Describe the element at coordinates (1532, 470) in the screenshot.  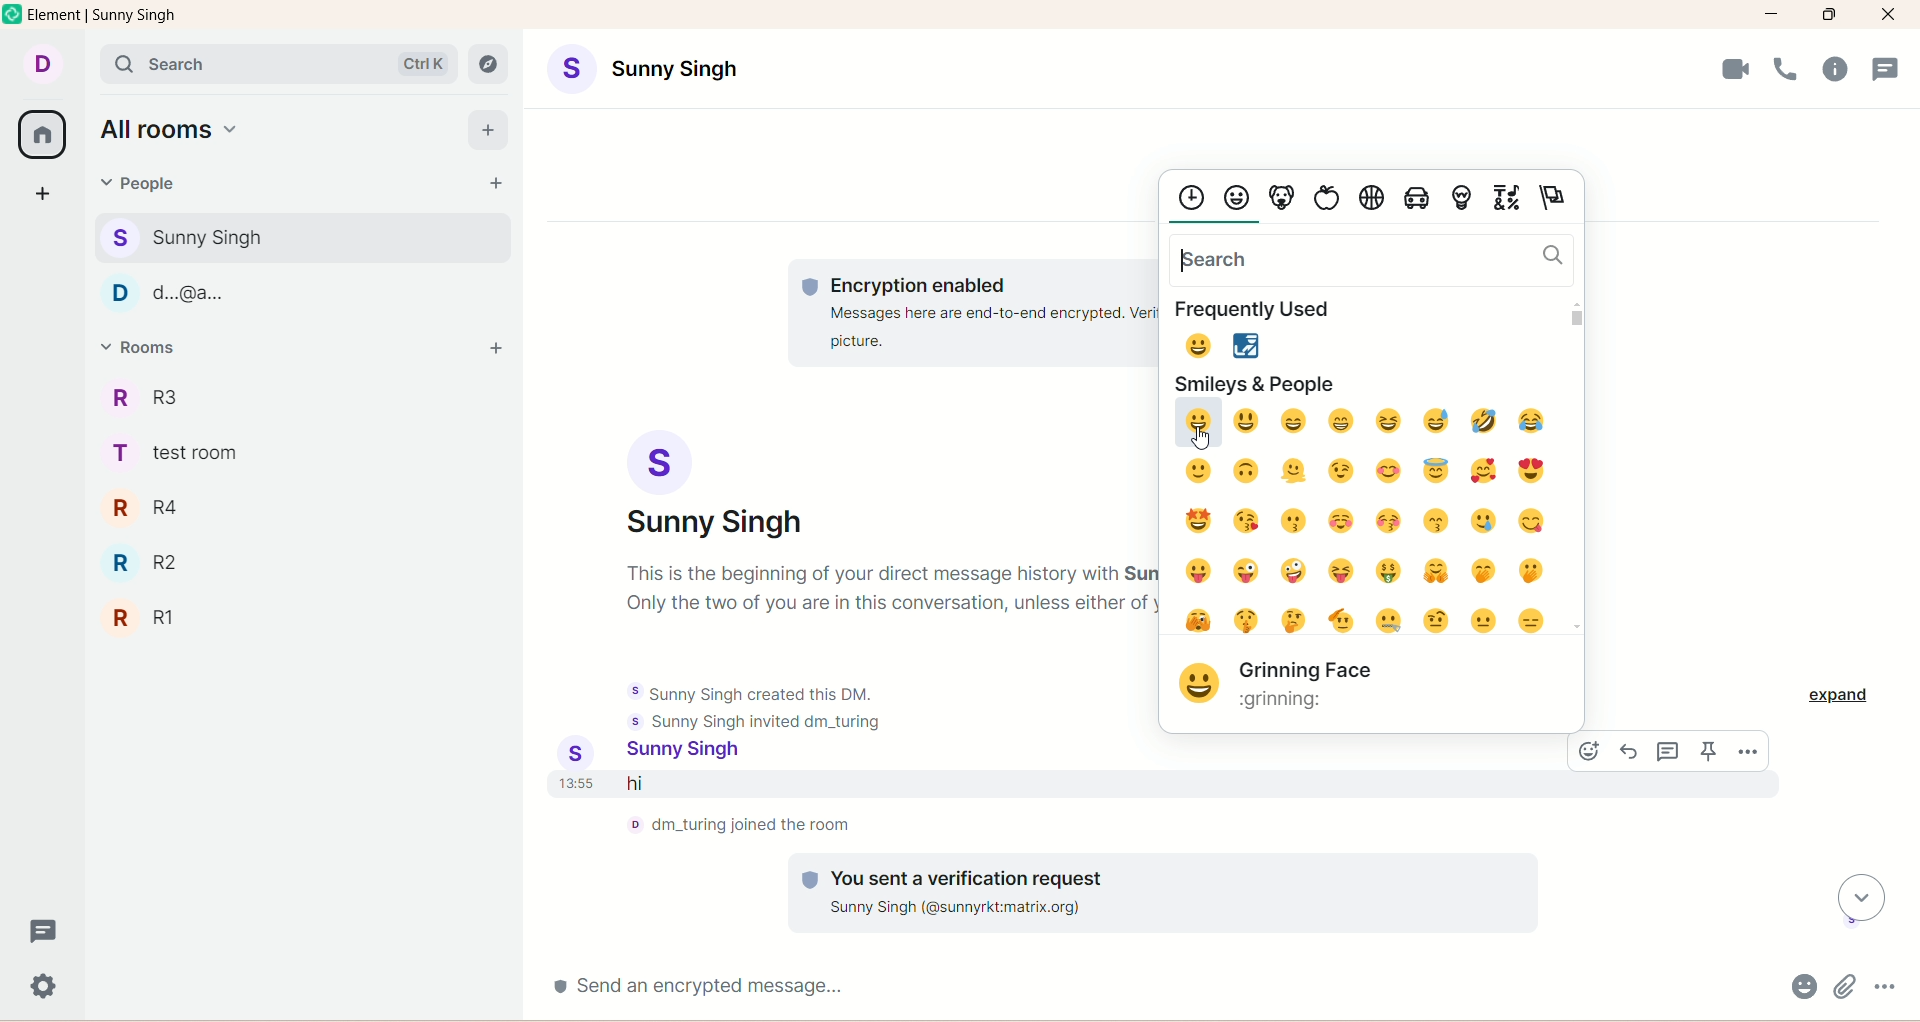
I see `Smiling face with heart eyes` at that location.